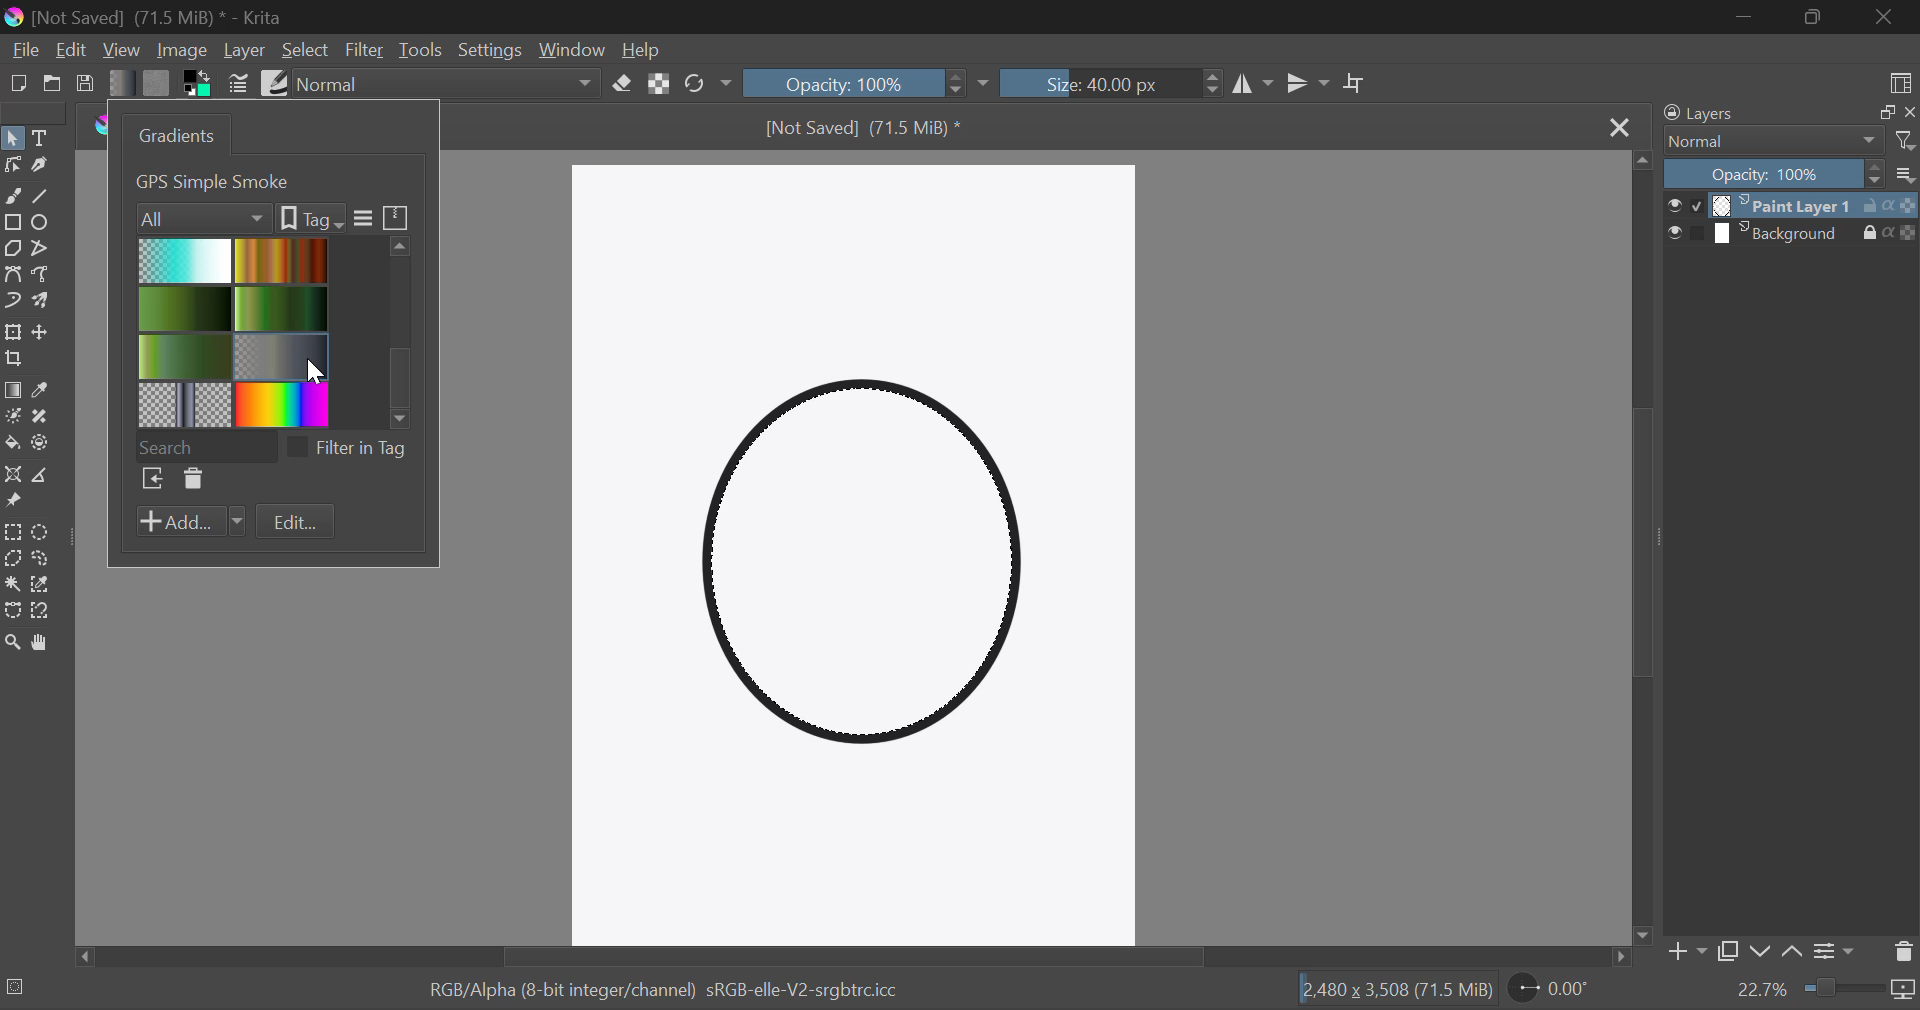  Describe the element at coordinates (47, 613) in the screenshot. I see `Magnetic Curve Selection` at that location.